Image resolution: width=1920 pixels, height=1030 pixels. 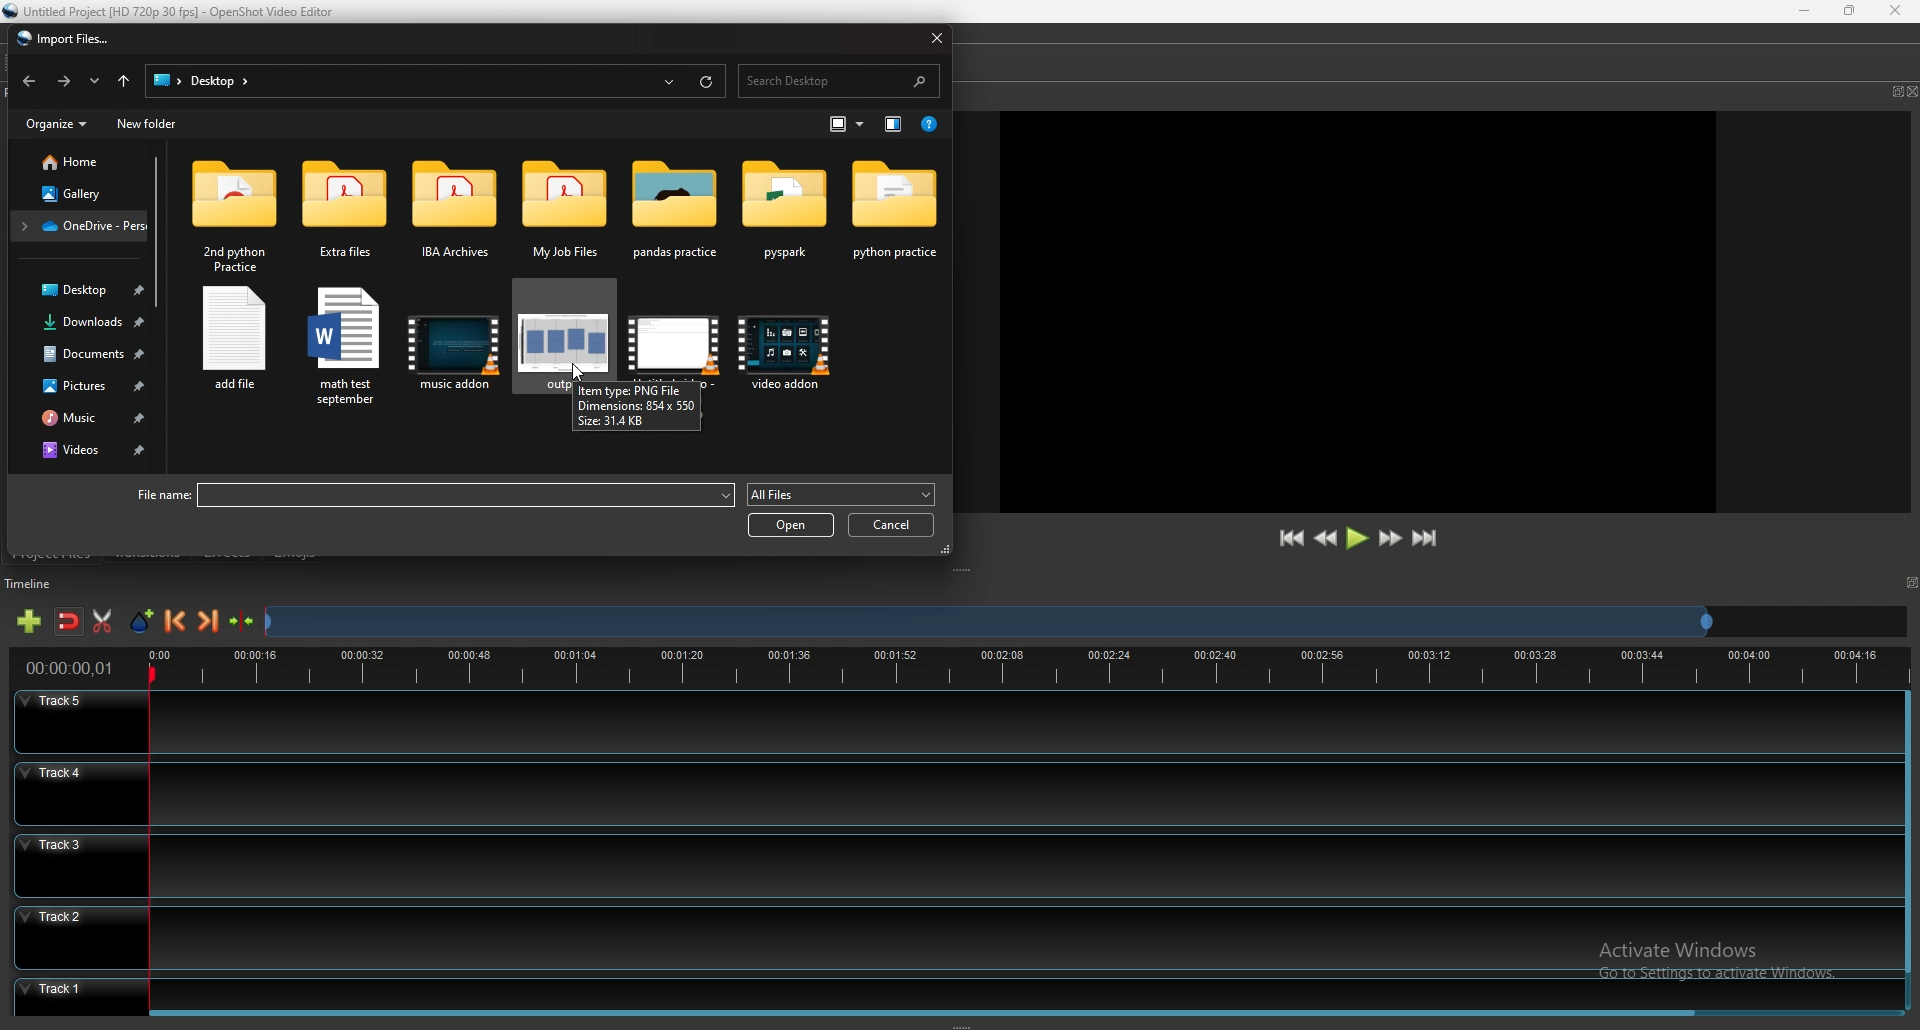 I want to click on rewind, so click(x=1327, y=539).